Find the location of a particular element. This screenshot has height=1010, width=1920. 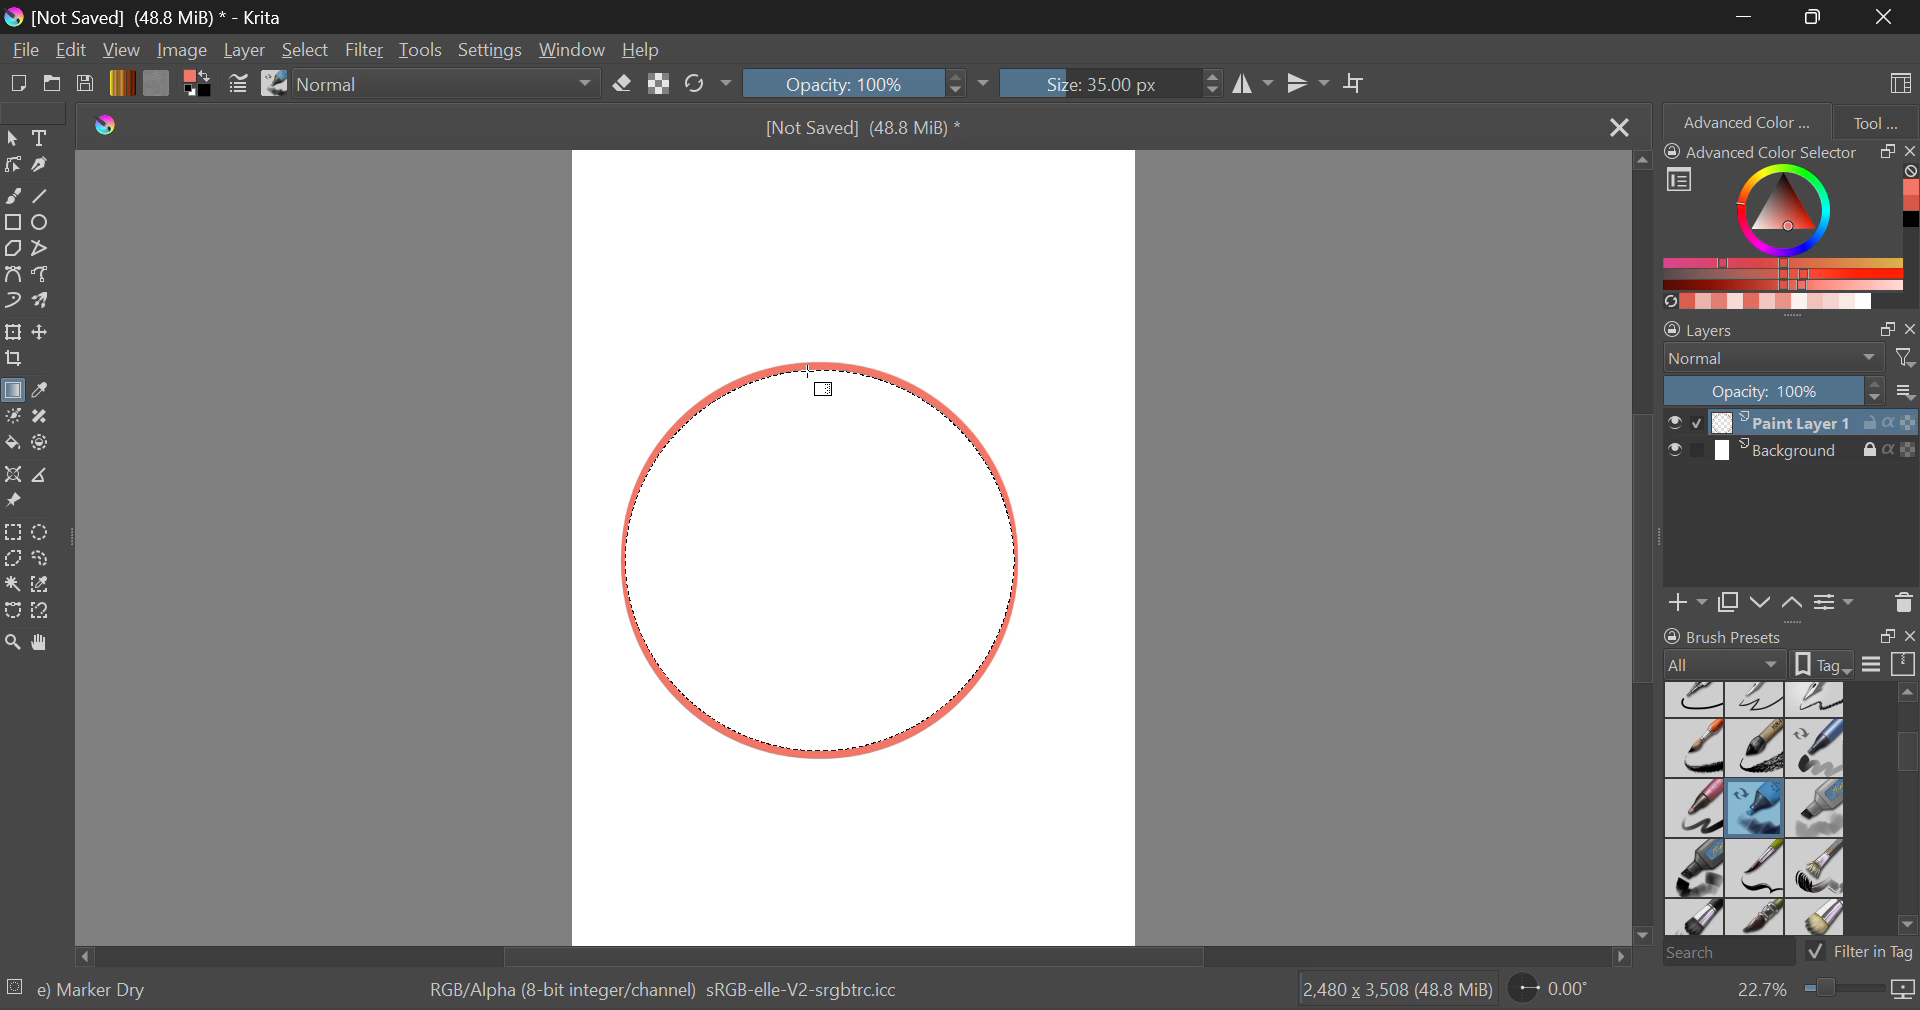

Window is located at coordinates (578, 51).